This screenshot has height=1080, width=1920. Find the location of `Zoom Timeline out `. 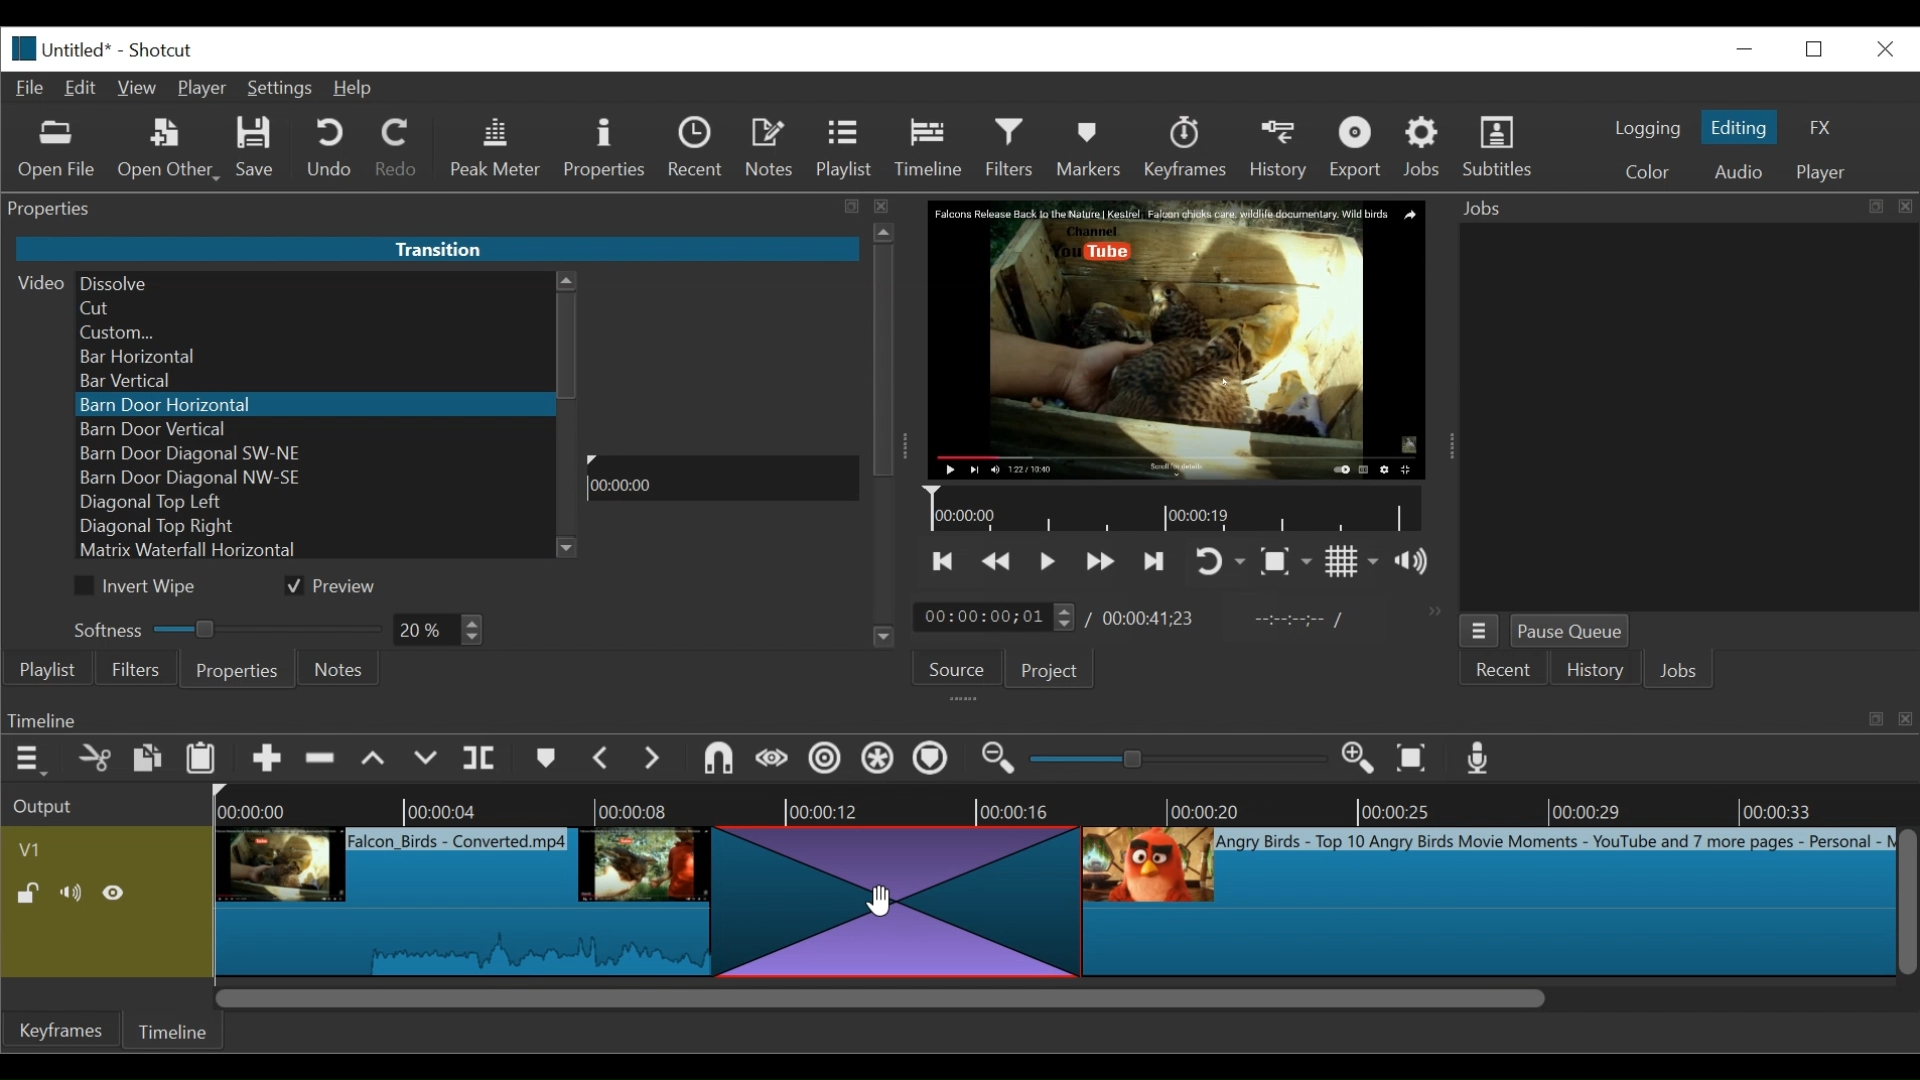

Zoom Timeline out  is located at coordinates (997, 760).